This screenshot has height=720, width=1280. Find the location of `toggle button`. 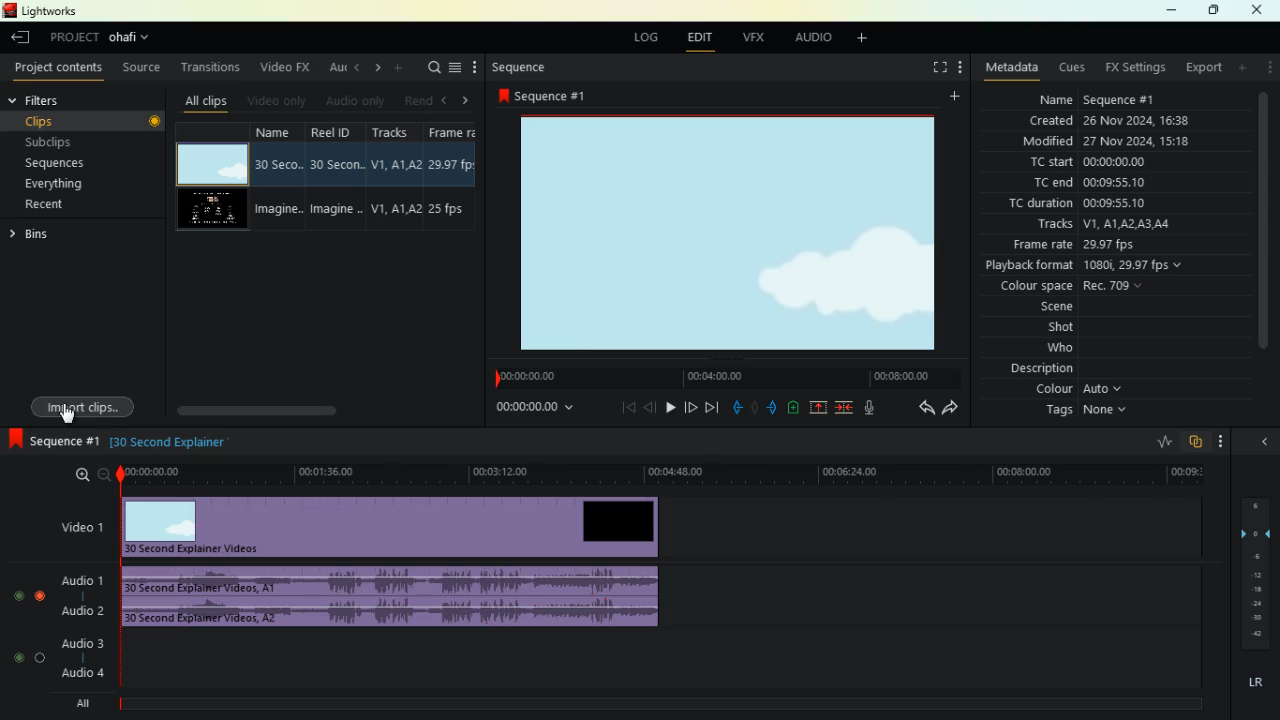

toggle button is located at coordinates (31, 627).